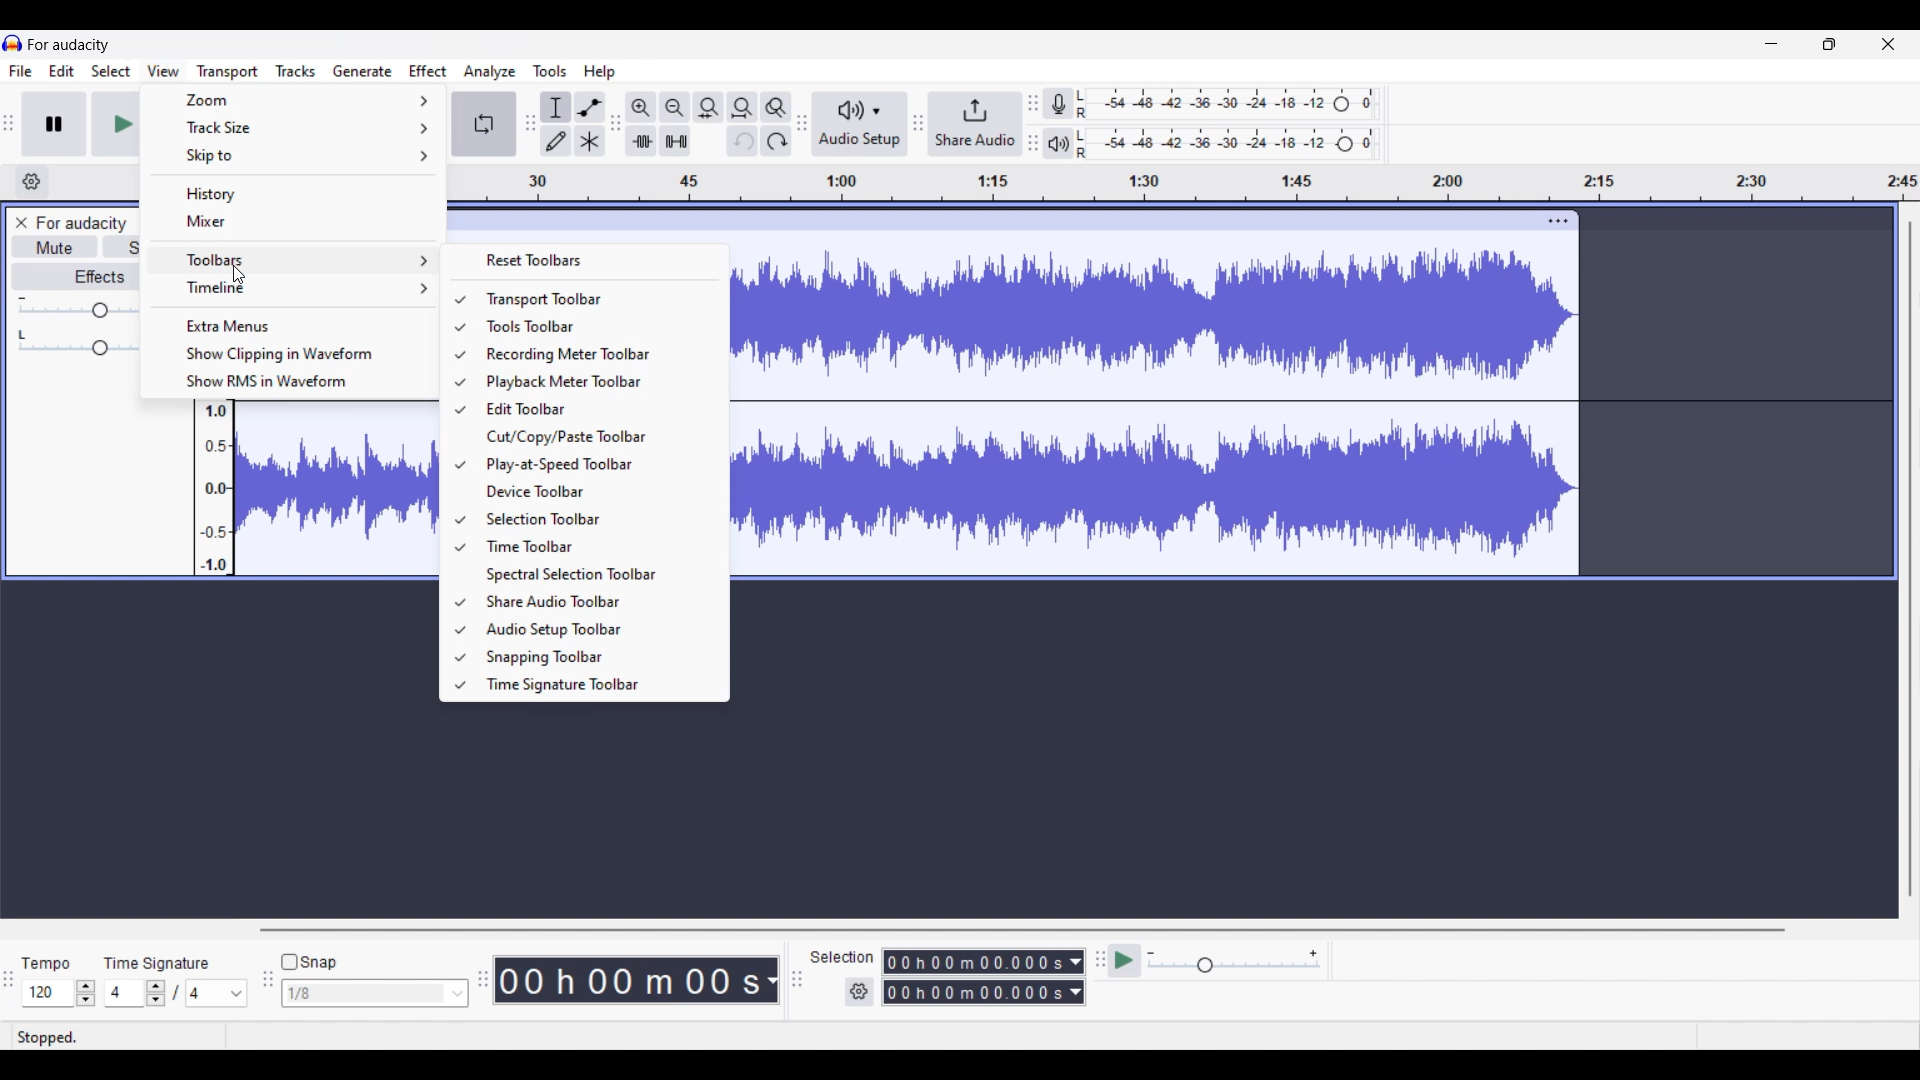  What do you see at coordinates (859, 992) in the screenshot?
I see `Selection settings` at bounding box center [859, 992].